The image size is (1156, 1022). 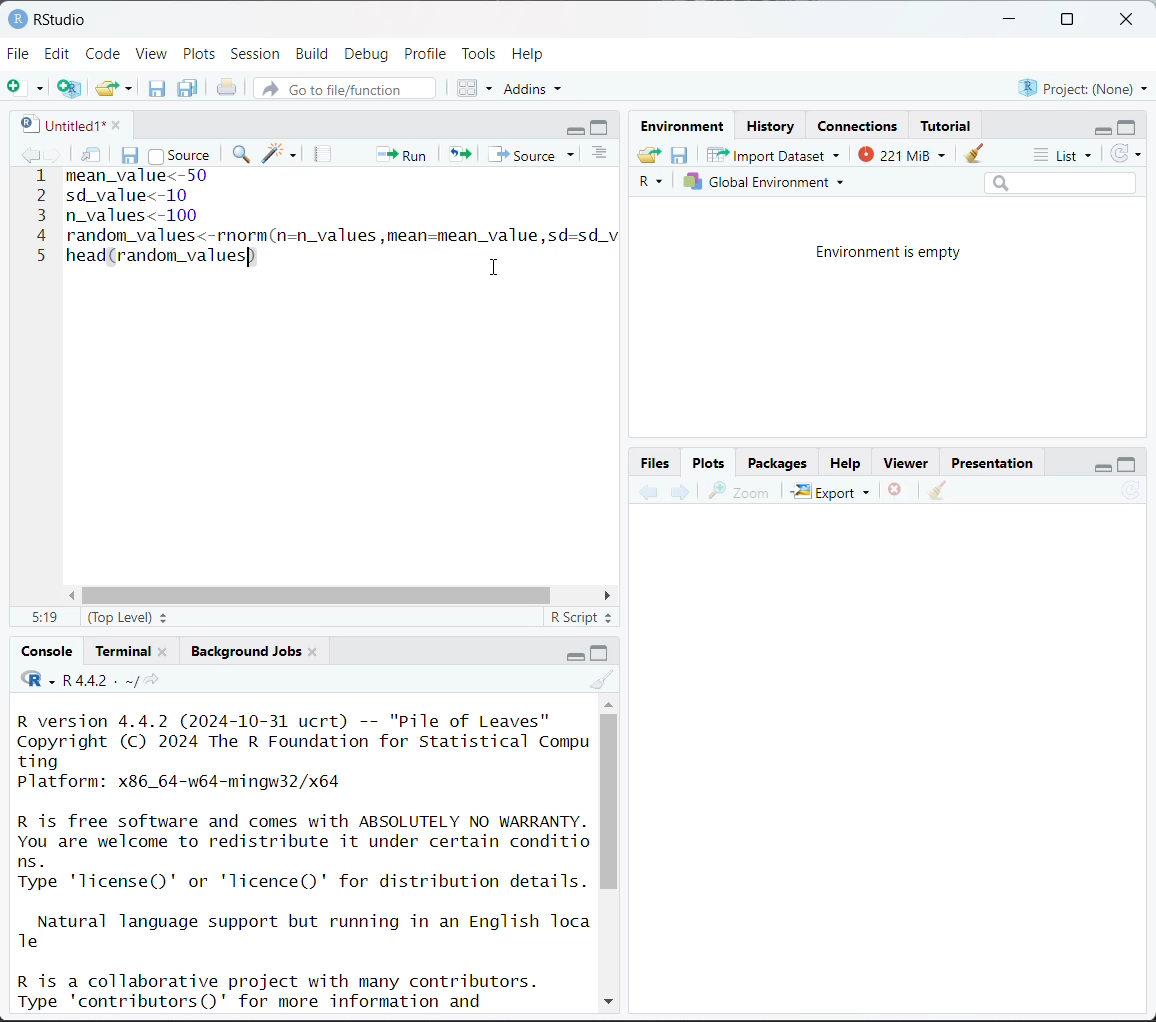 I want to click on Help, so click(x=845, y=465).